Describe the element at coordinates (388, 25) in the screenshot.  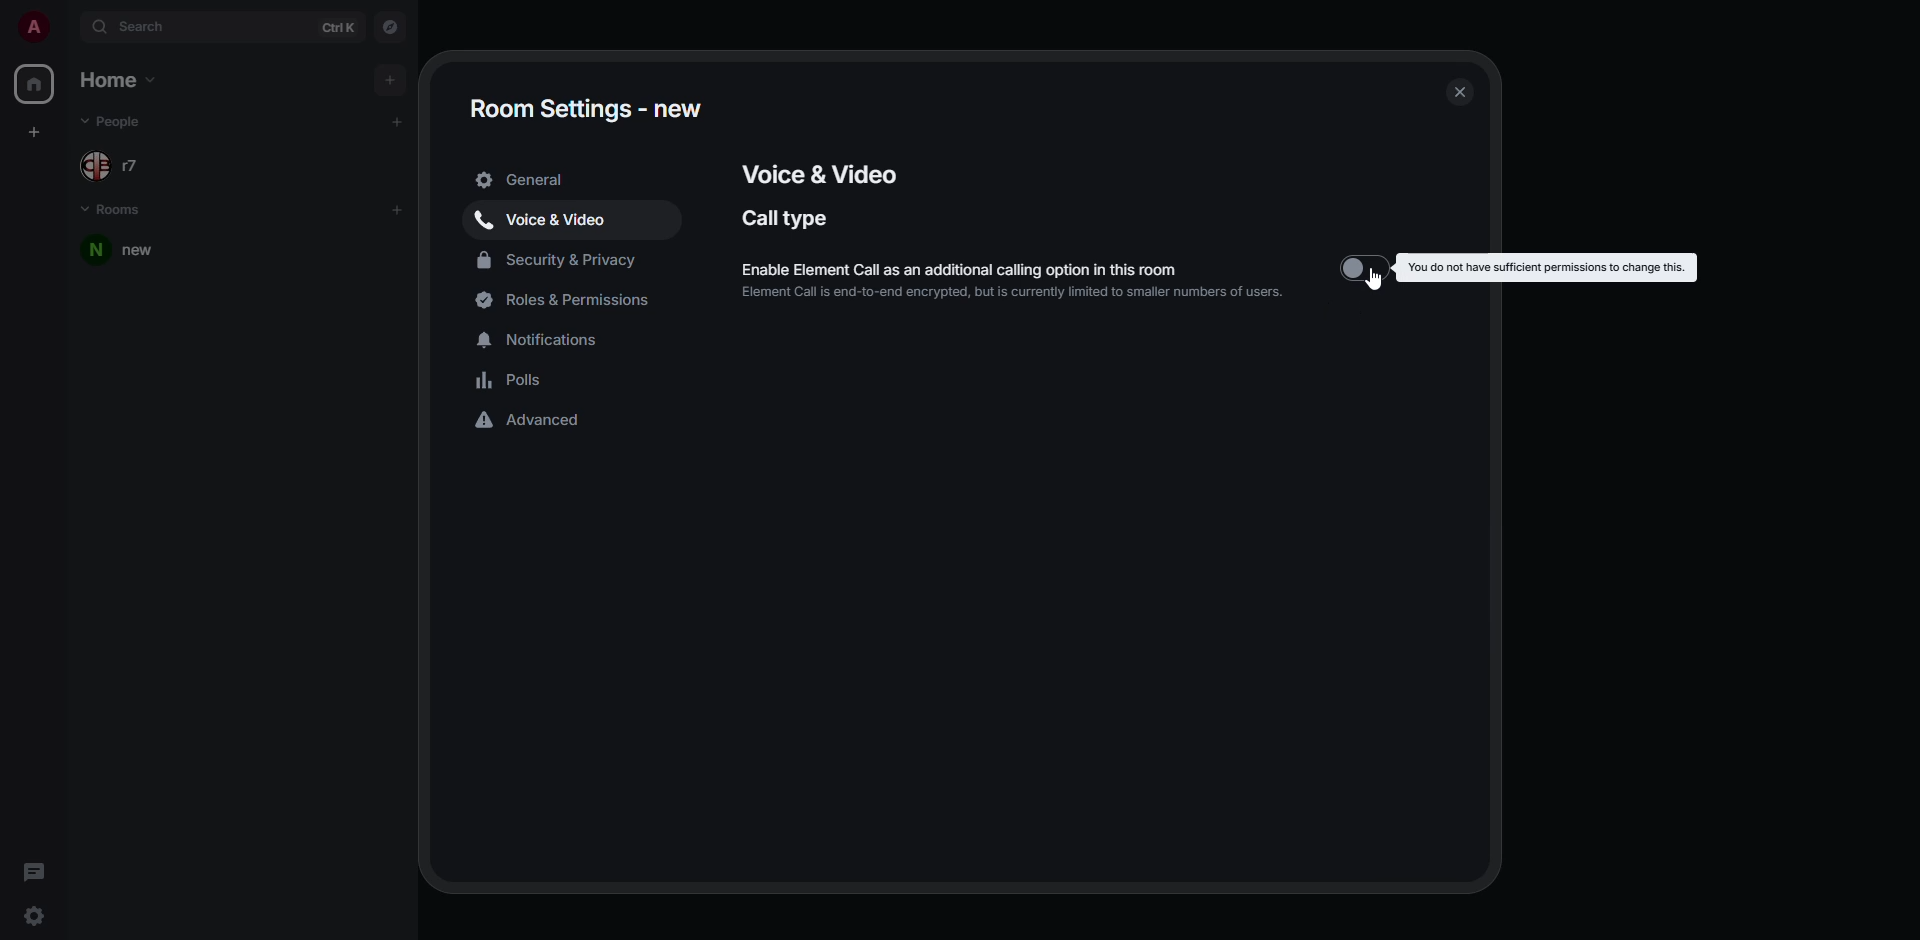
I see `navigator` at that location.